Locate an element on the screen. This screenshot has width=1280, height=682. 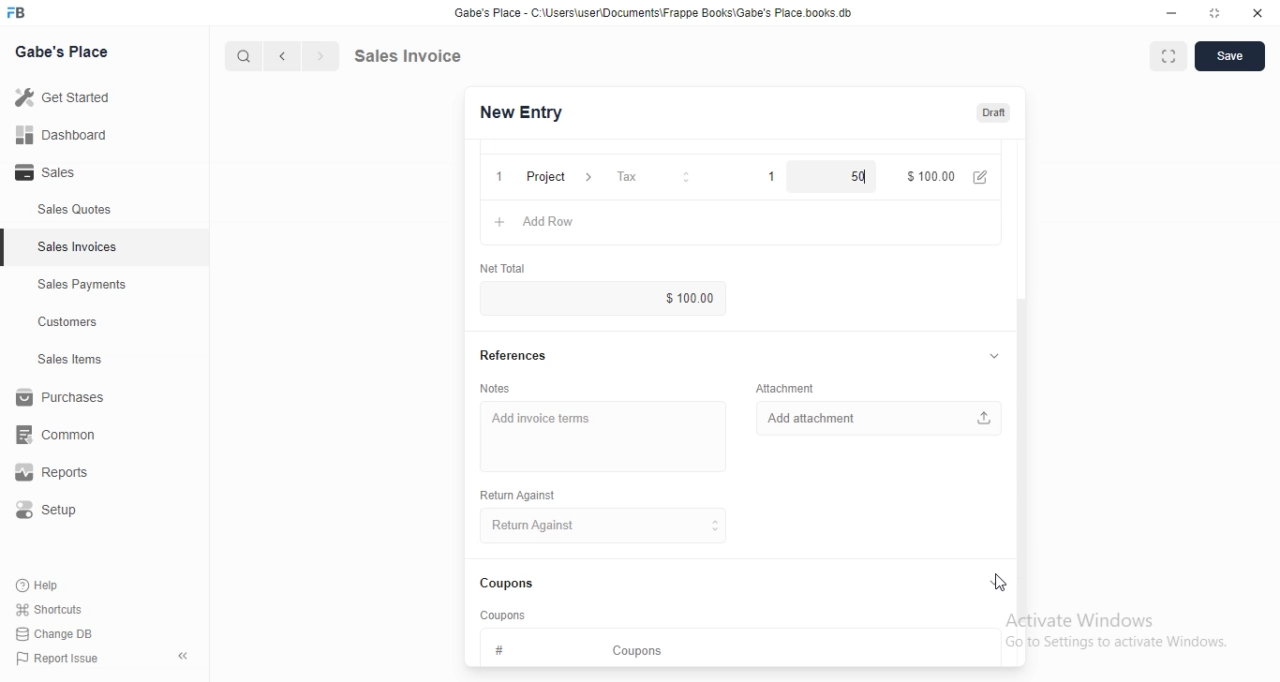
$100.00 is located at coordinates (679, 299).